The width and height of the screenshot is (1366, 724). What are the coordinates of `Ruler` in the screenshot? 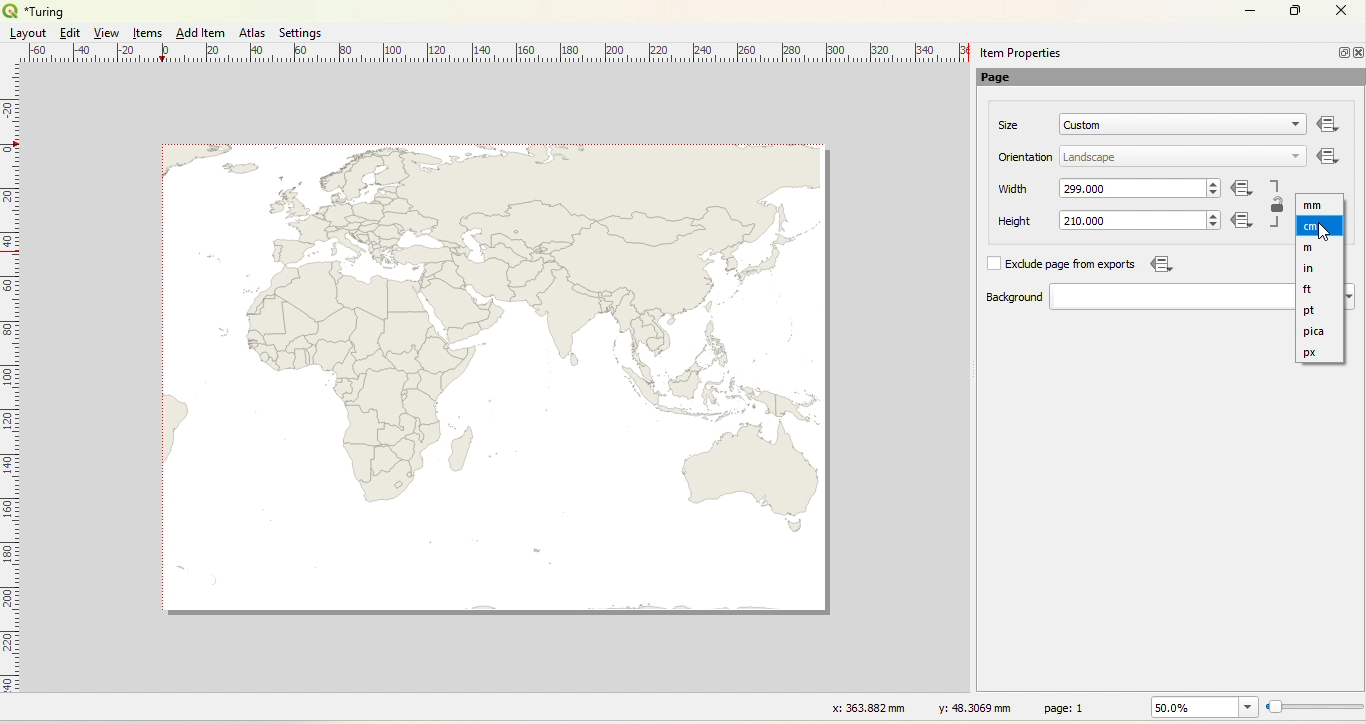 It's located at (501, 54).